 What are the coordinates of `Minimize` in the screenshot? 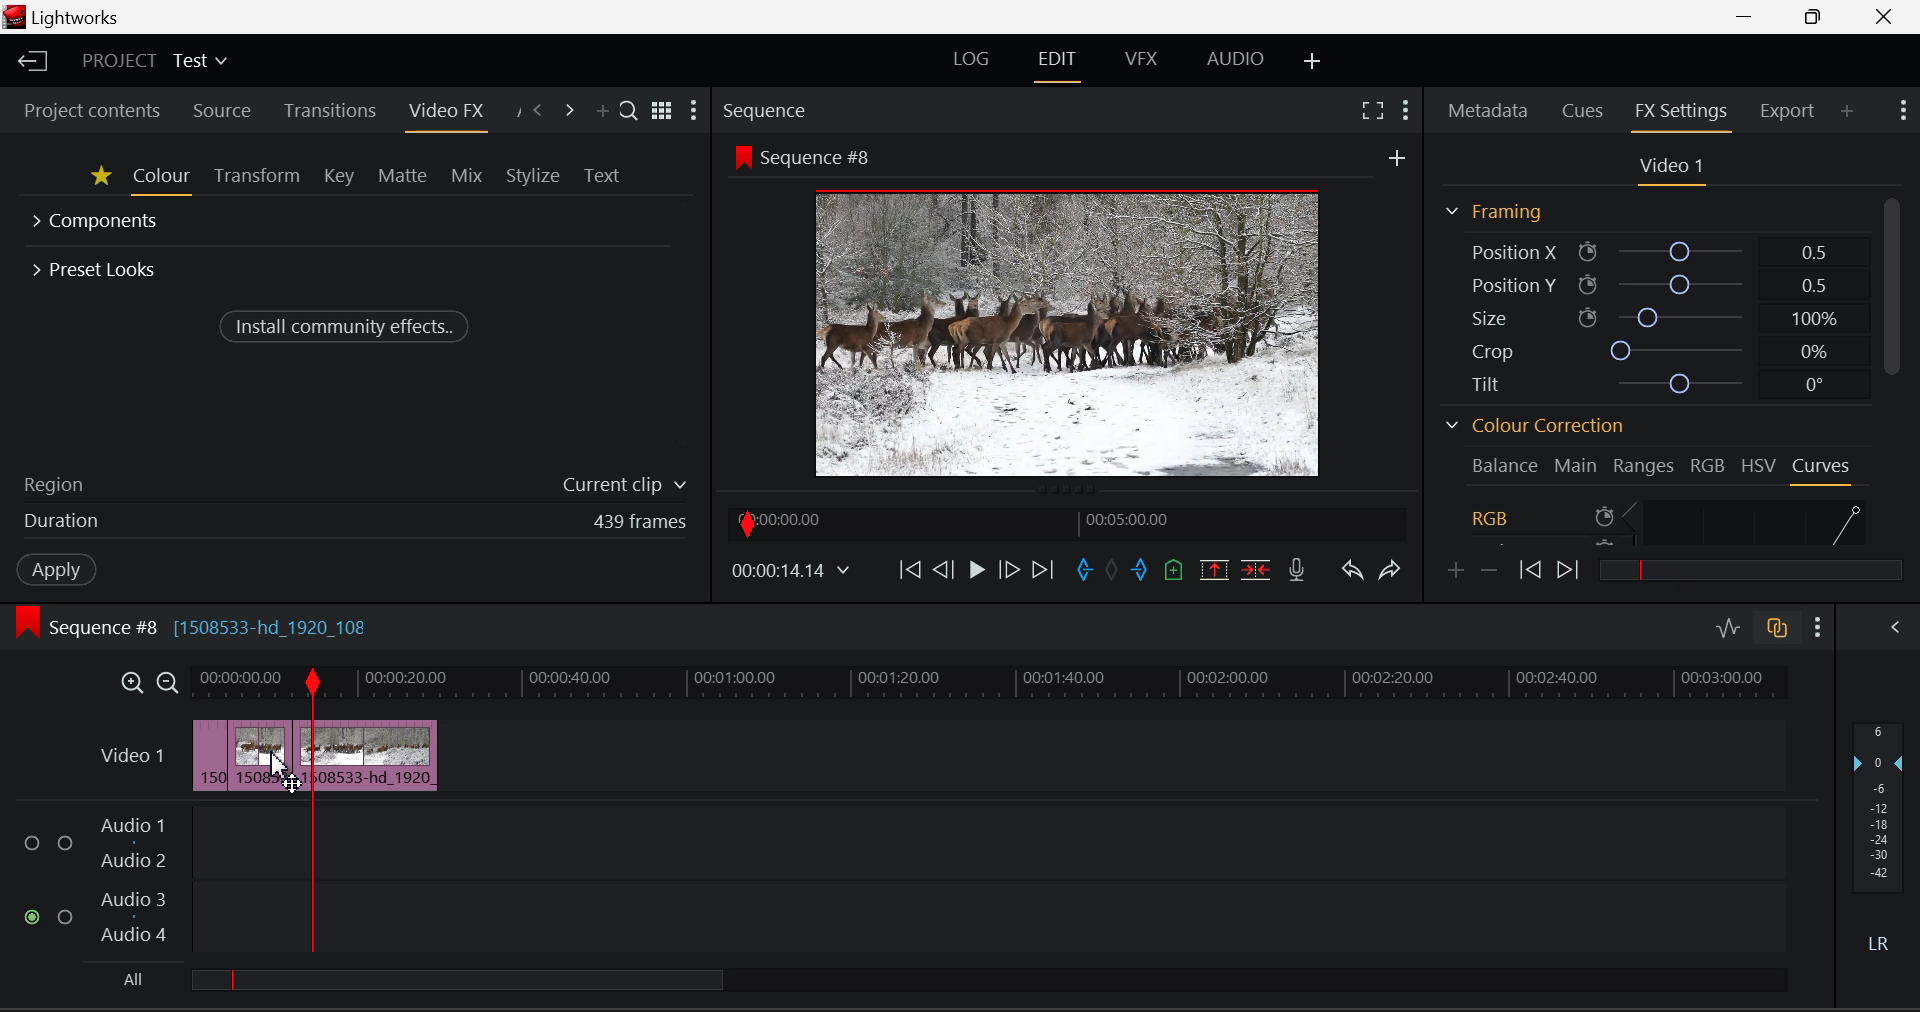 It's located at (1814, 17).